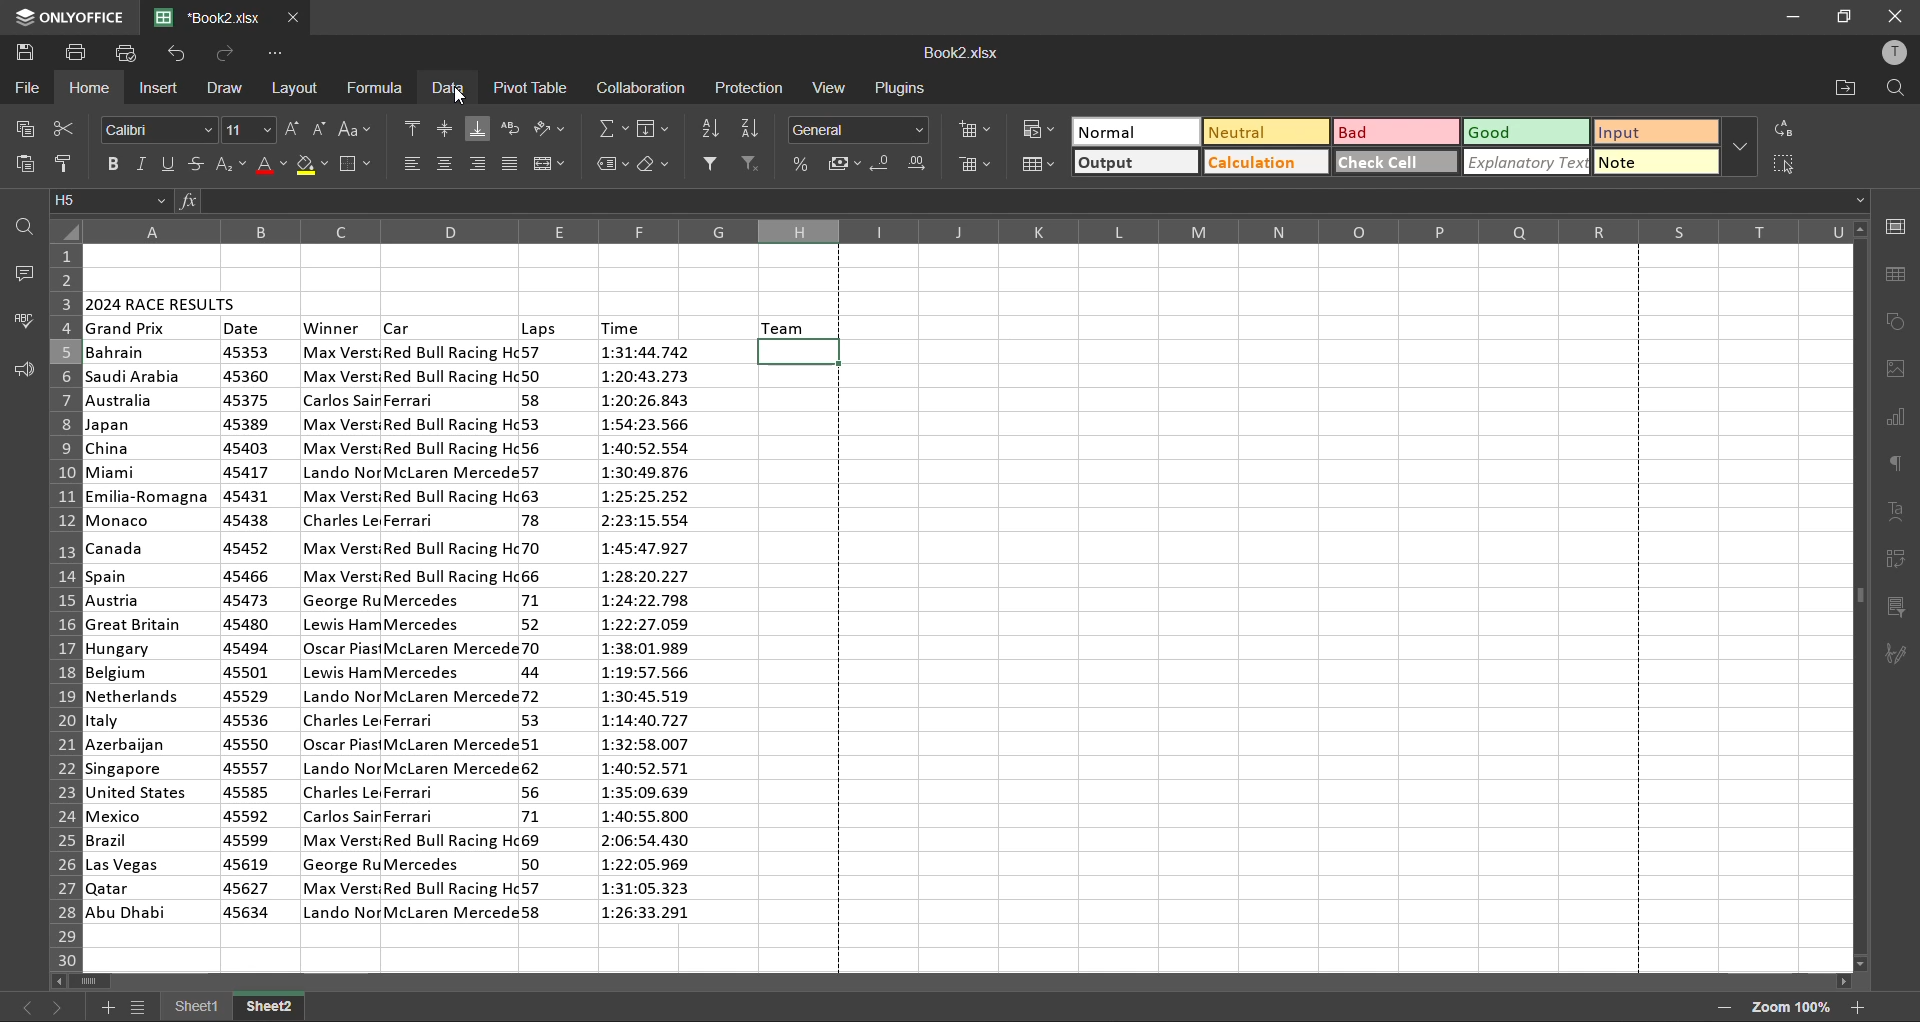 This screenshot has height=1022, width=1920. What do you see at coordinates (653, 131) in the screenshot?
I see `fields` at bounding box center [653, 131].